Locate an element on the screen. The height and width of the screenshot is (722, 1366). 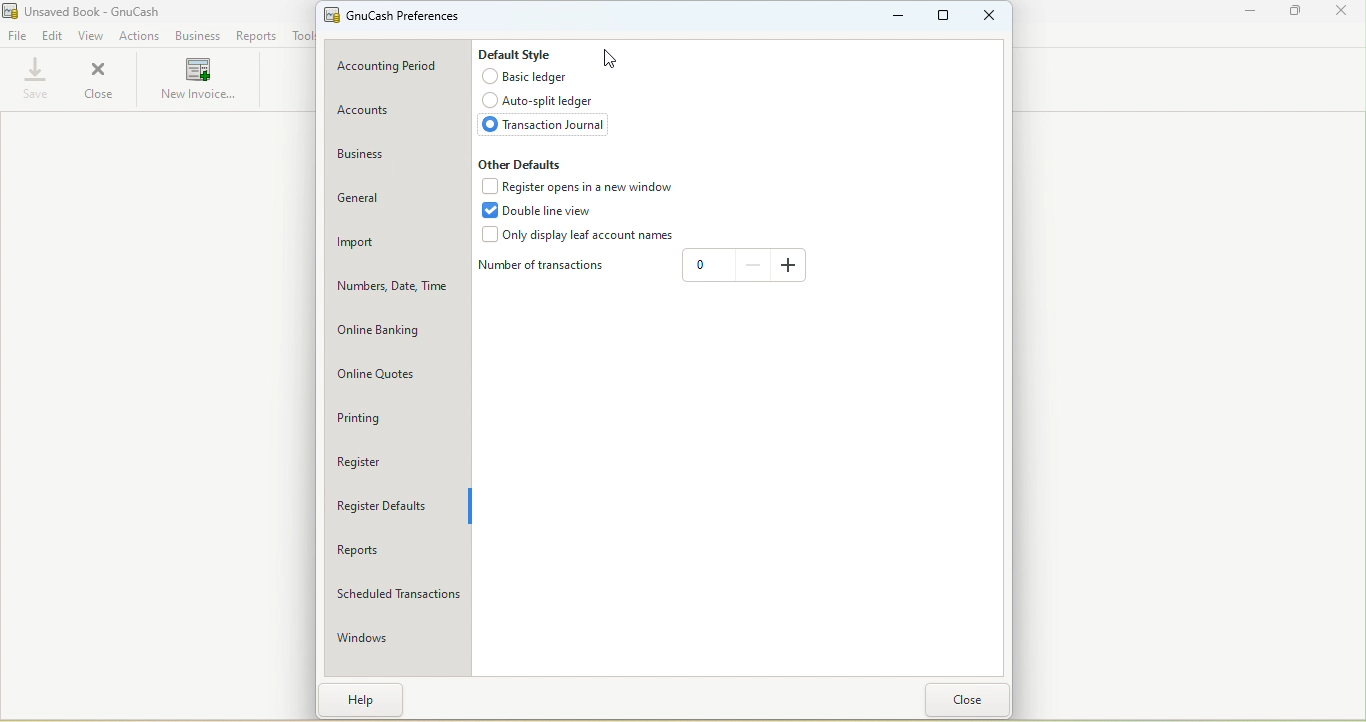
View is located at coordinates (92, 36).